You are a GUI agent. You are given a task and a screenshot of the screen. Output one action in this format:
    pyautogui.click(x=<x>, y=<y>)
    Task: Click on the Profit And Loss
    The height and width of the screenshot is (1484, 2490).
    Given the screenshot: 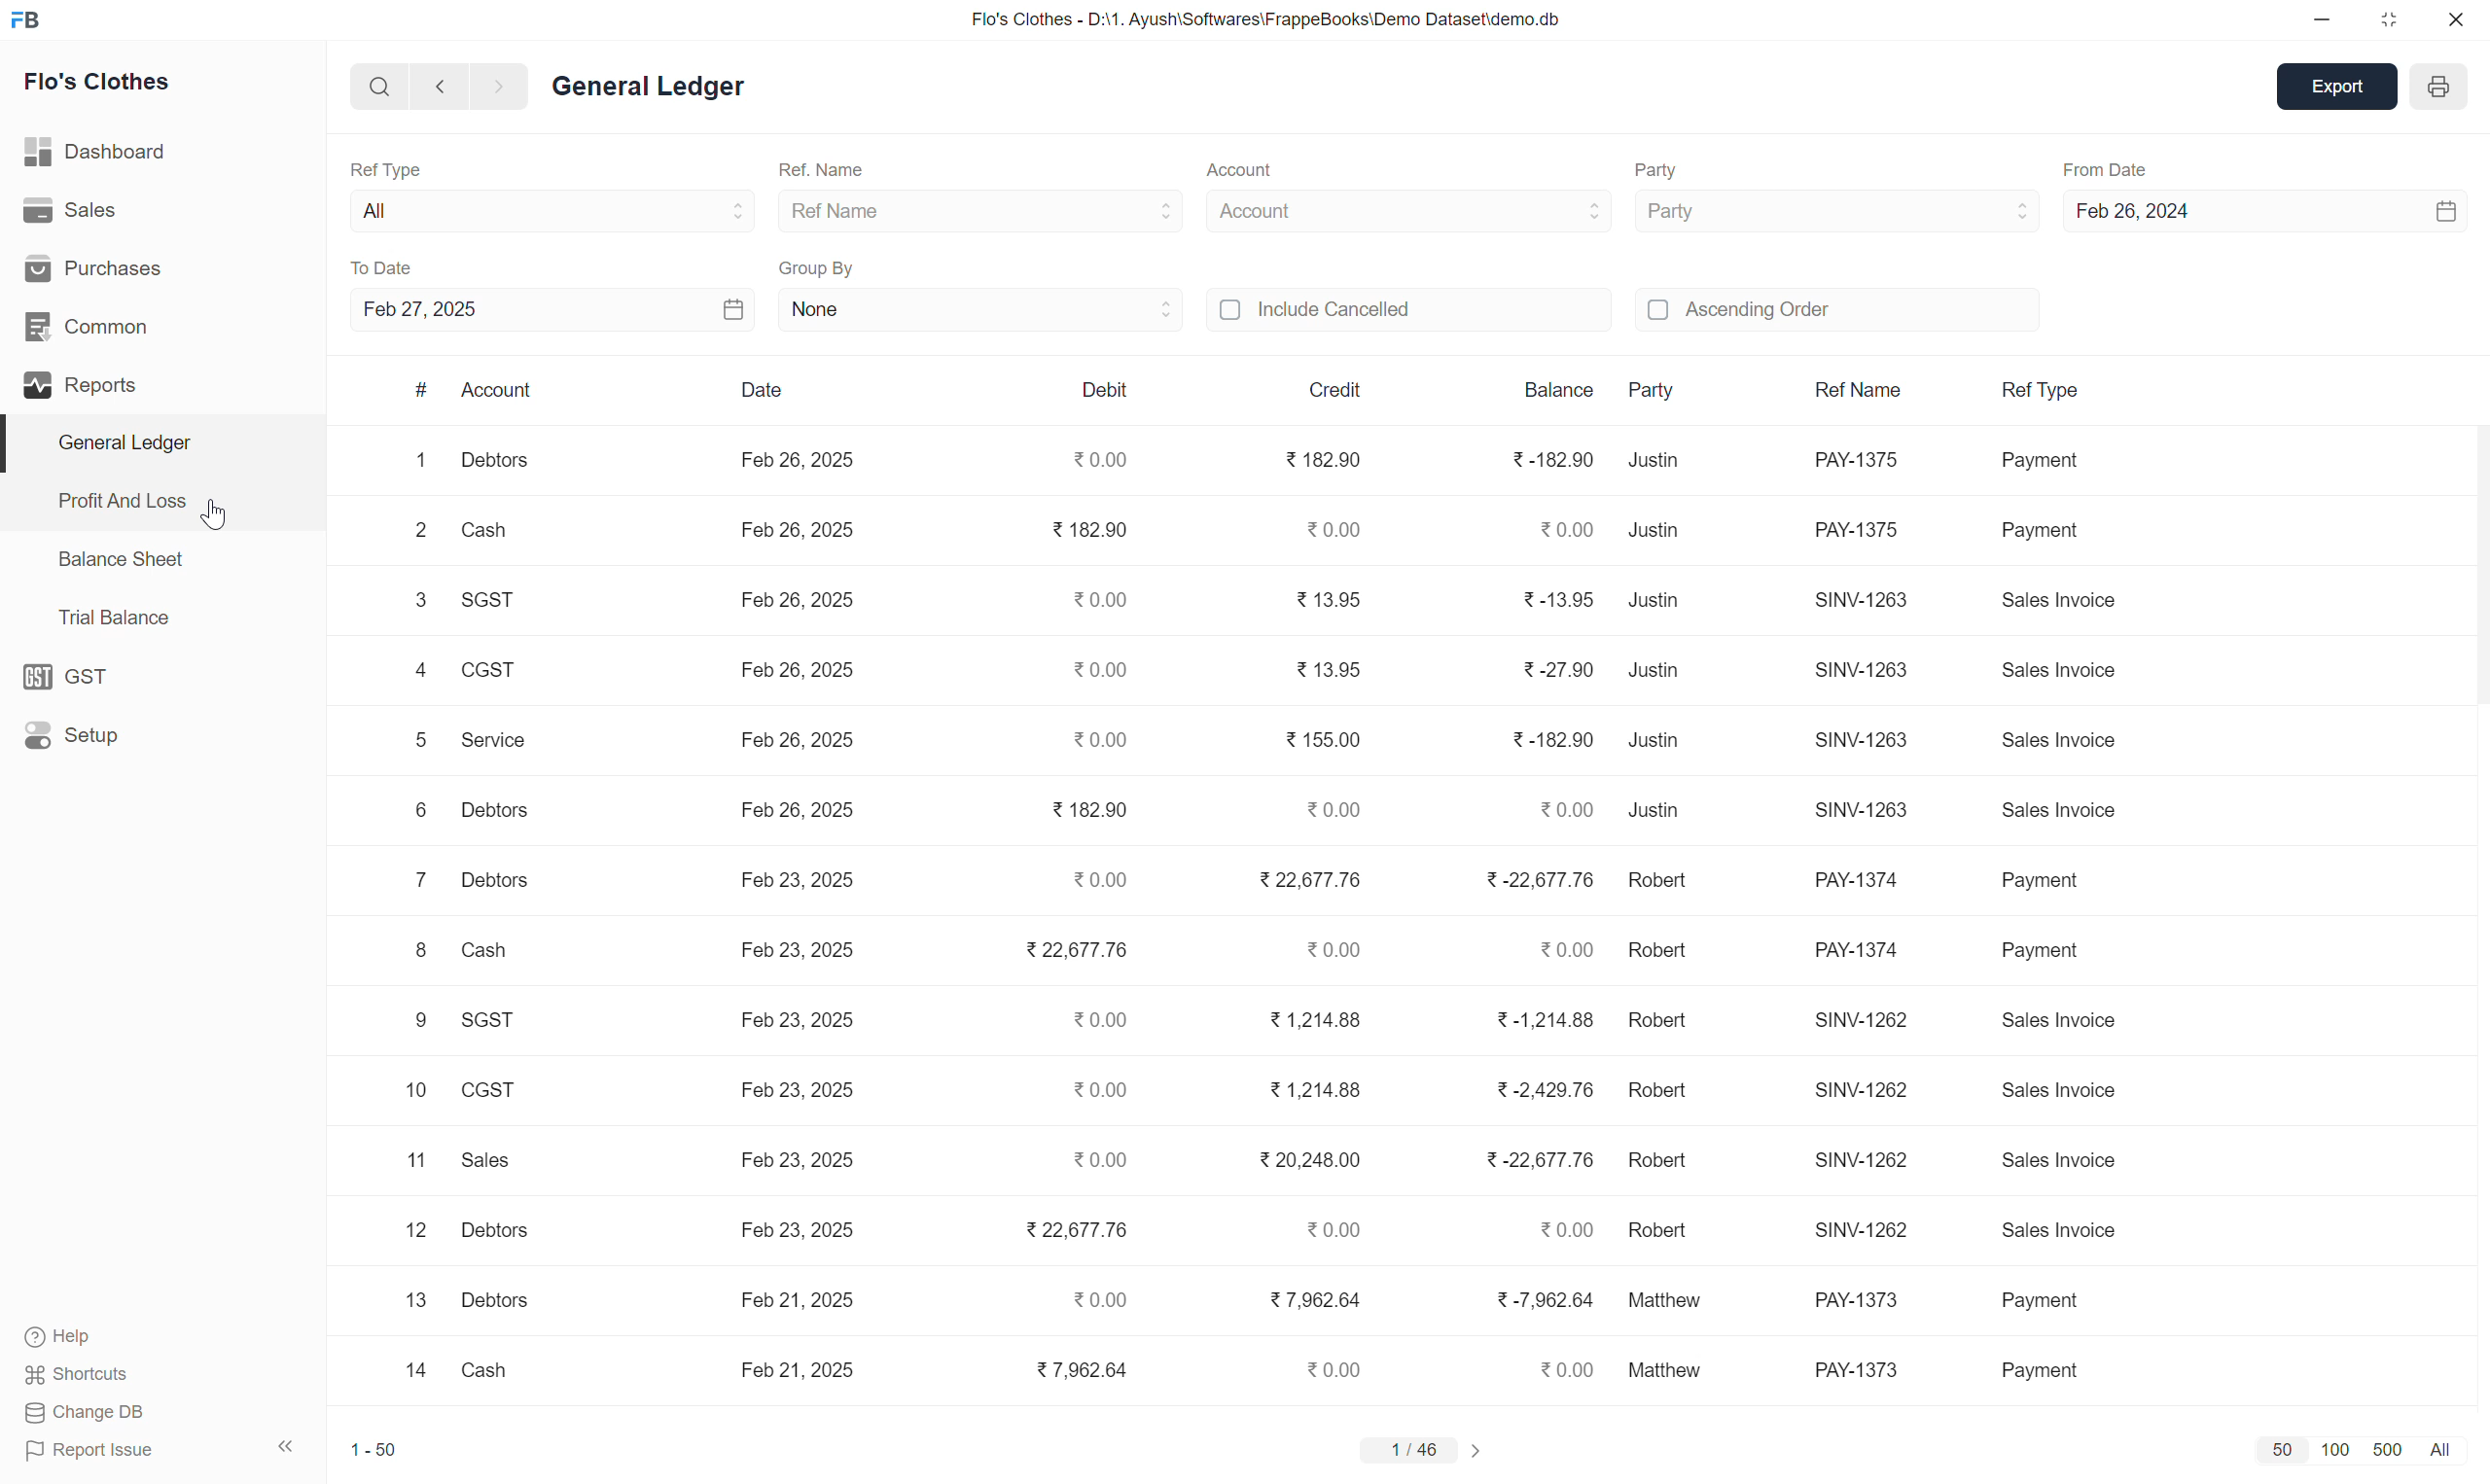 What is the action you would take?
    pyautogui.click(x=117, y=499)
    